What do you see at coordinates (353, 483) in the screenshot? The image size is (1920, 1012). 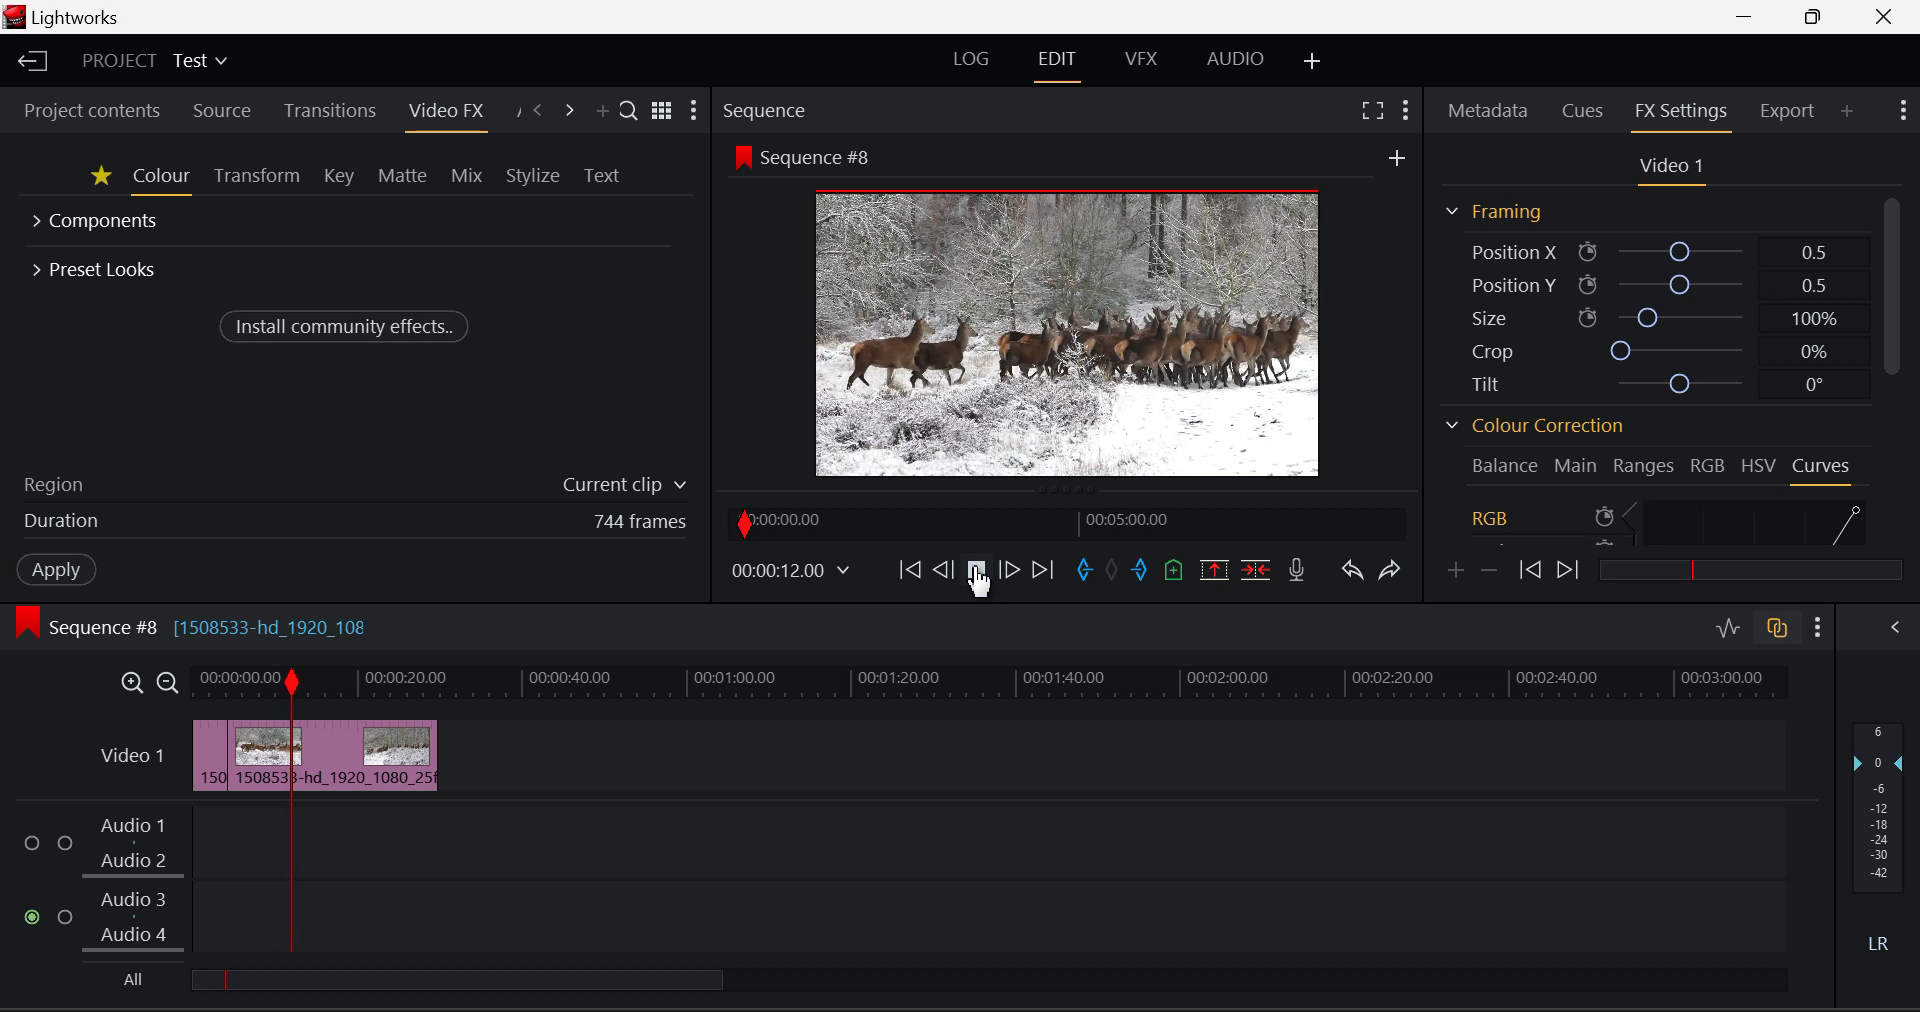 I see `Region` at bounding box center [353, 483].